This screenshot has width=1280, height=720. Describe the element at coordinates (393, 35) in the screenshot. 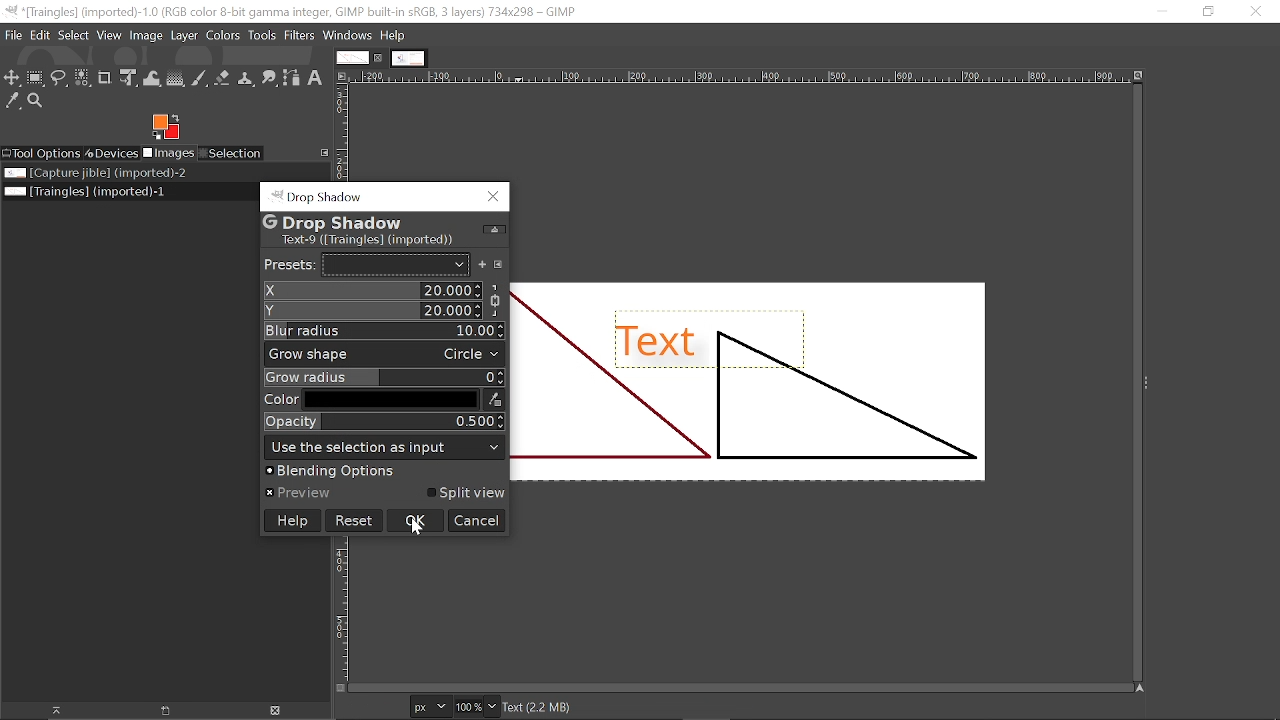

I see `Help` at that location.